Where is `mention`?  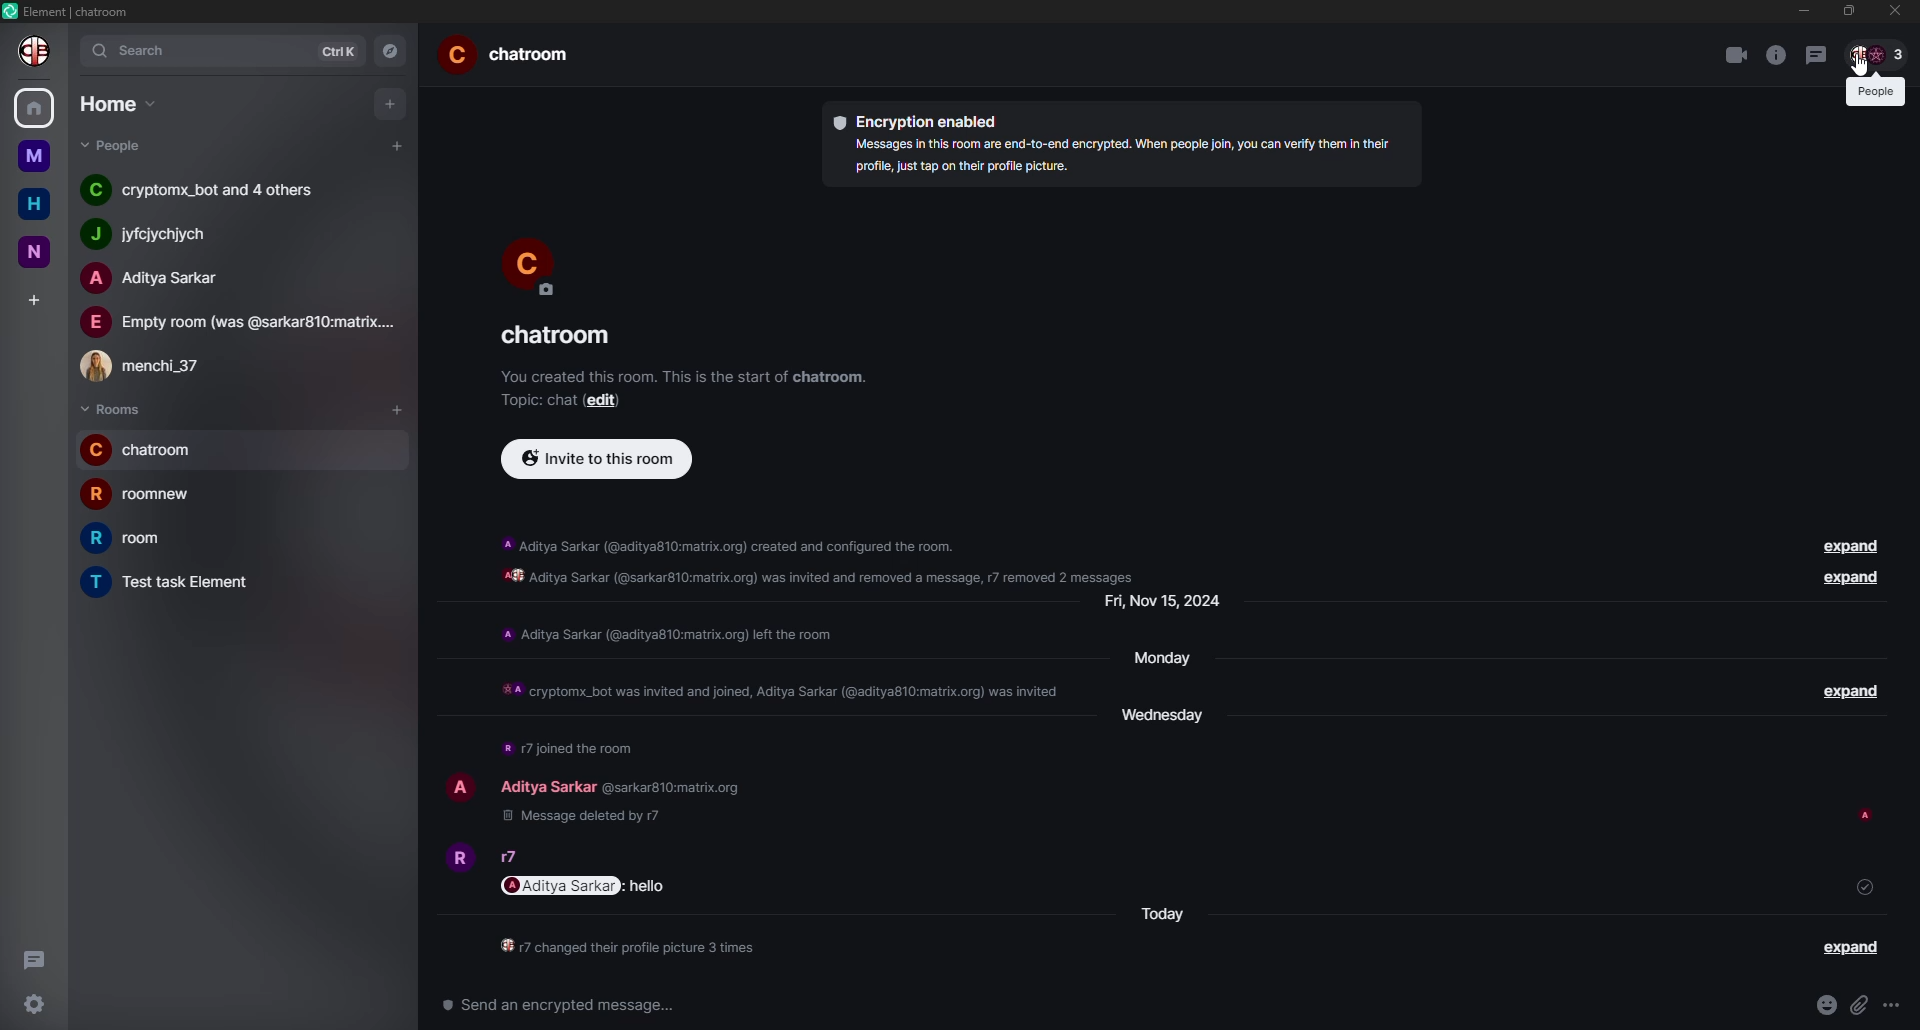 mention is located at coordinates (562, 885).